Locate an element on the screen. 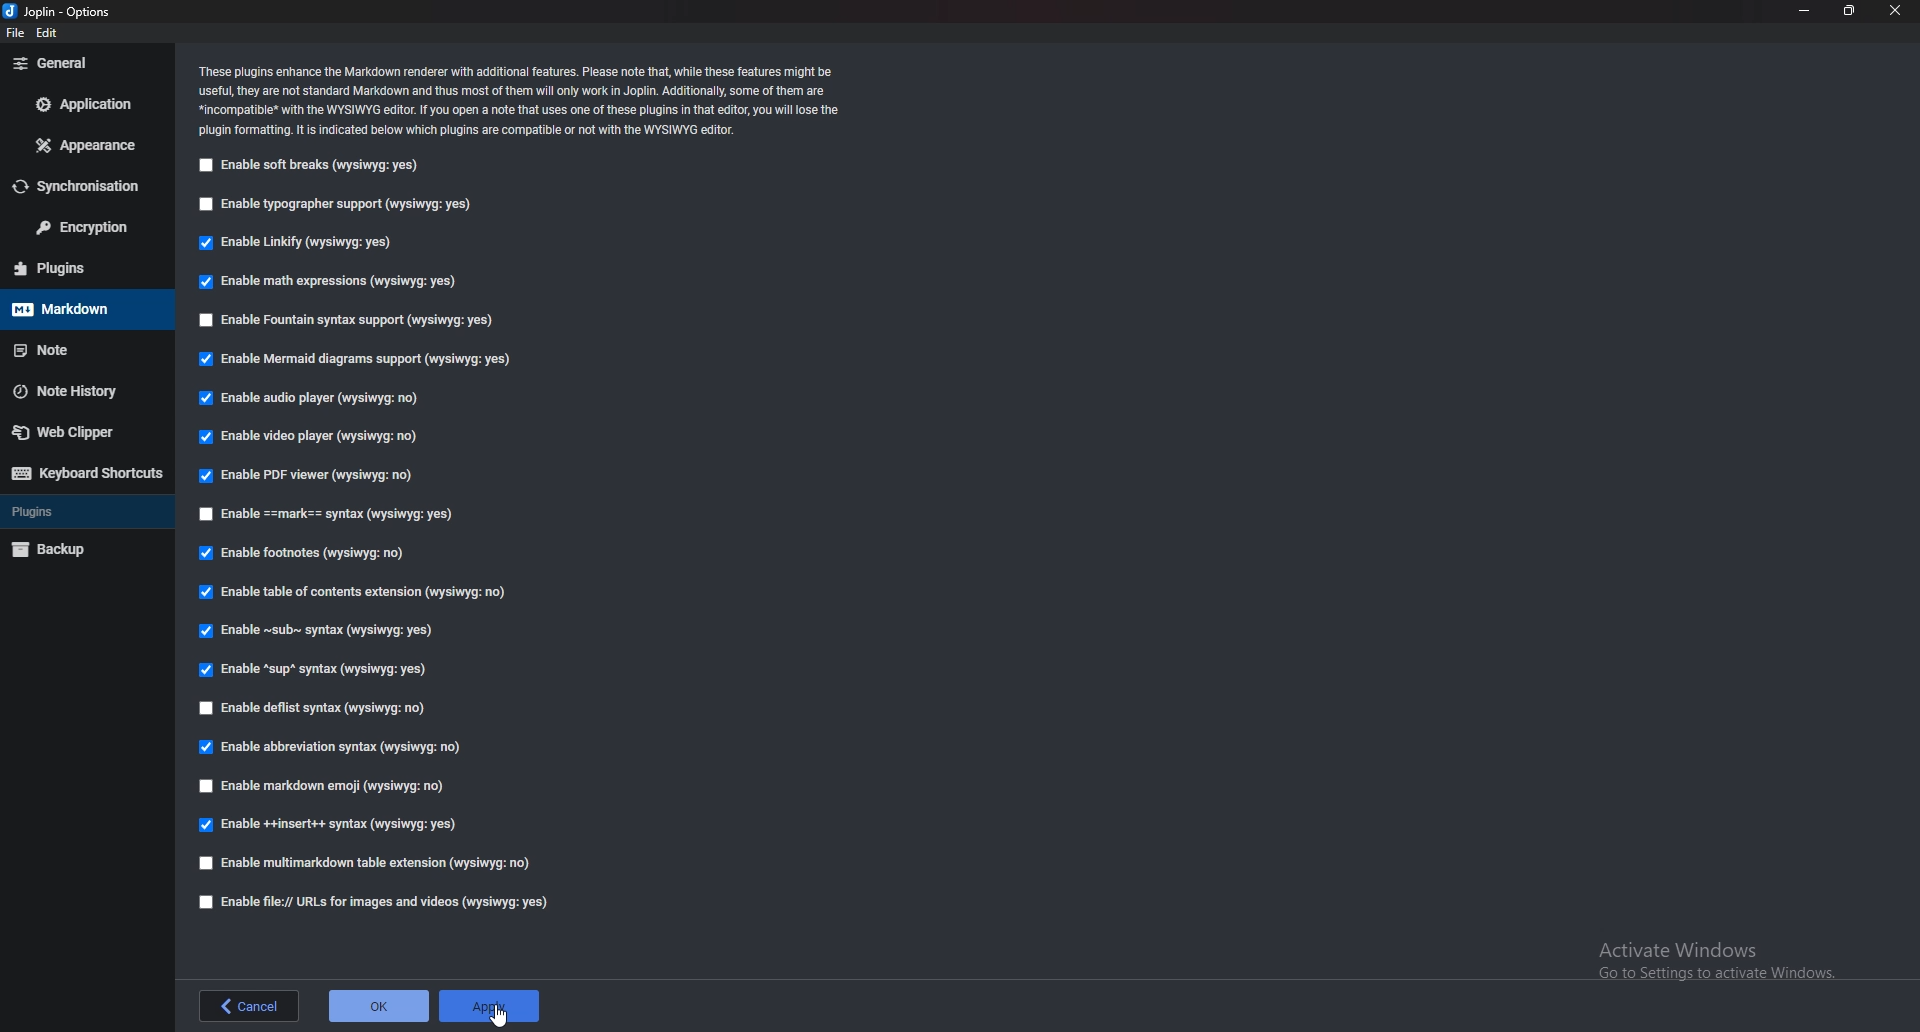 The image size is (1920, 1032). Enable mermaid diagram support is located at coordinates (360, 360).